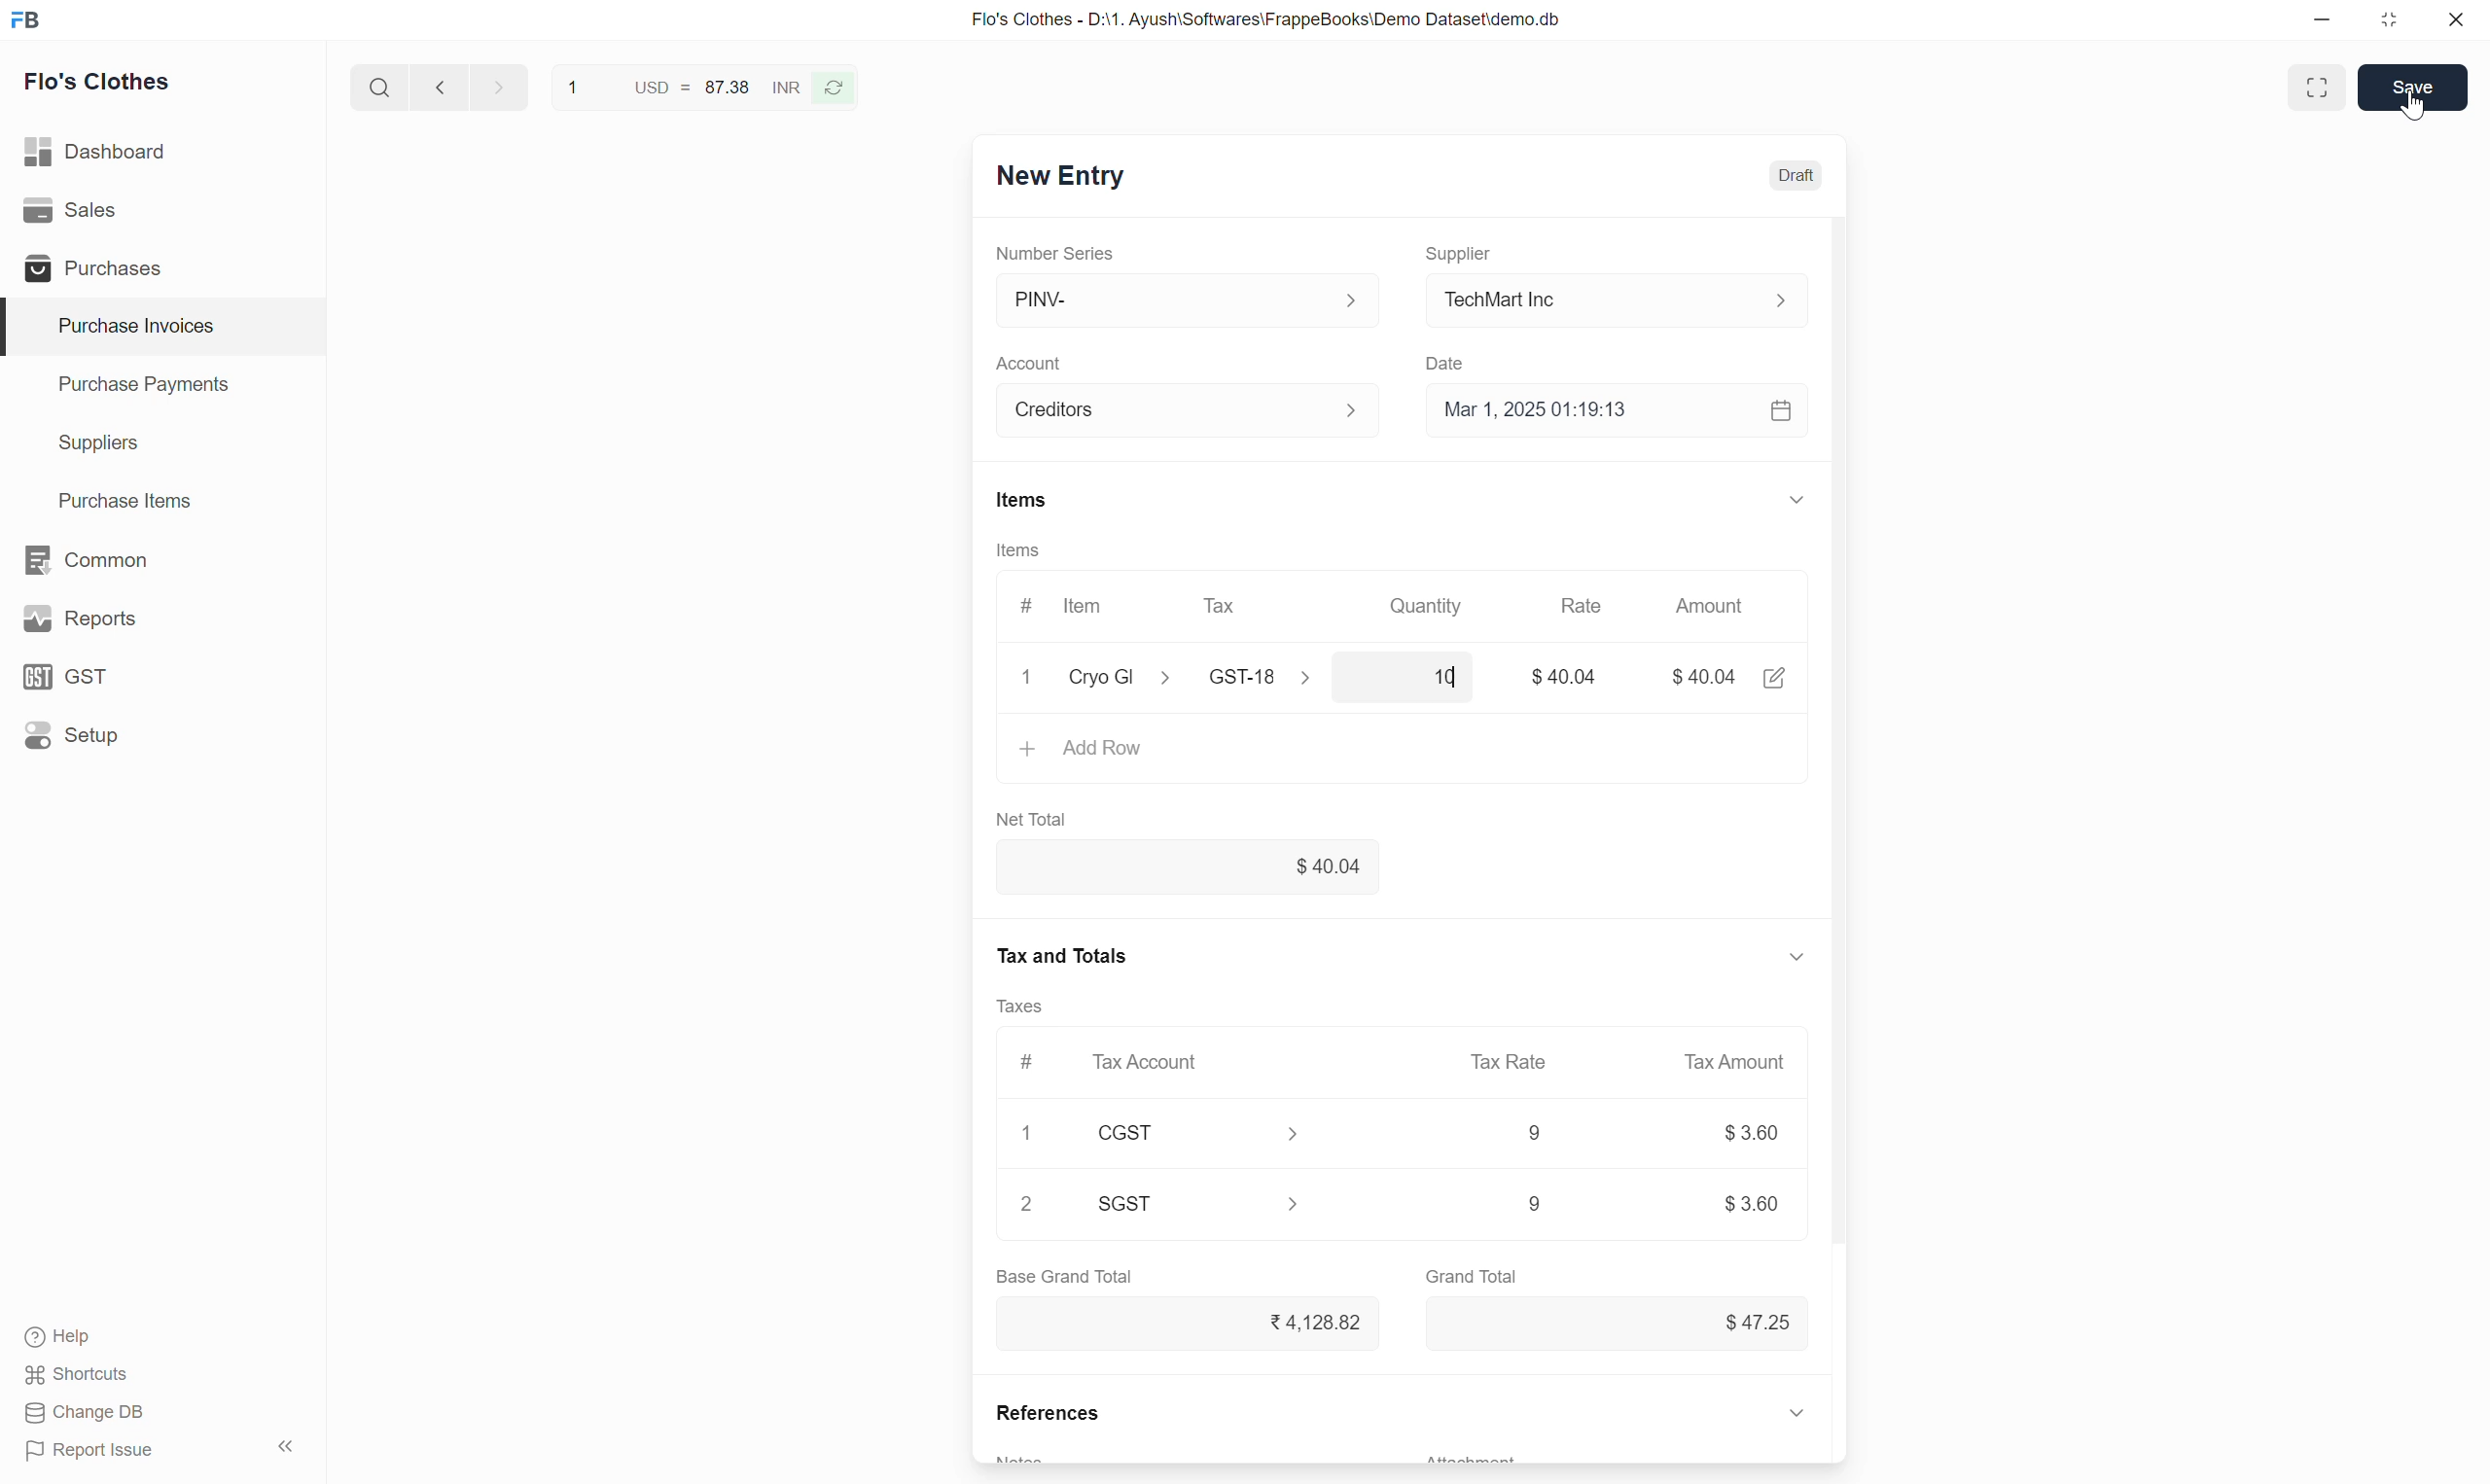  What do you see at coordinates (1530, 1134) in the screenshot?
I see `9` at bounding box center [1530, 1134].